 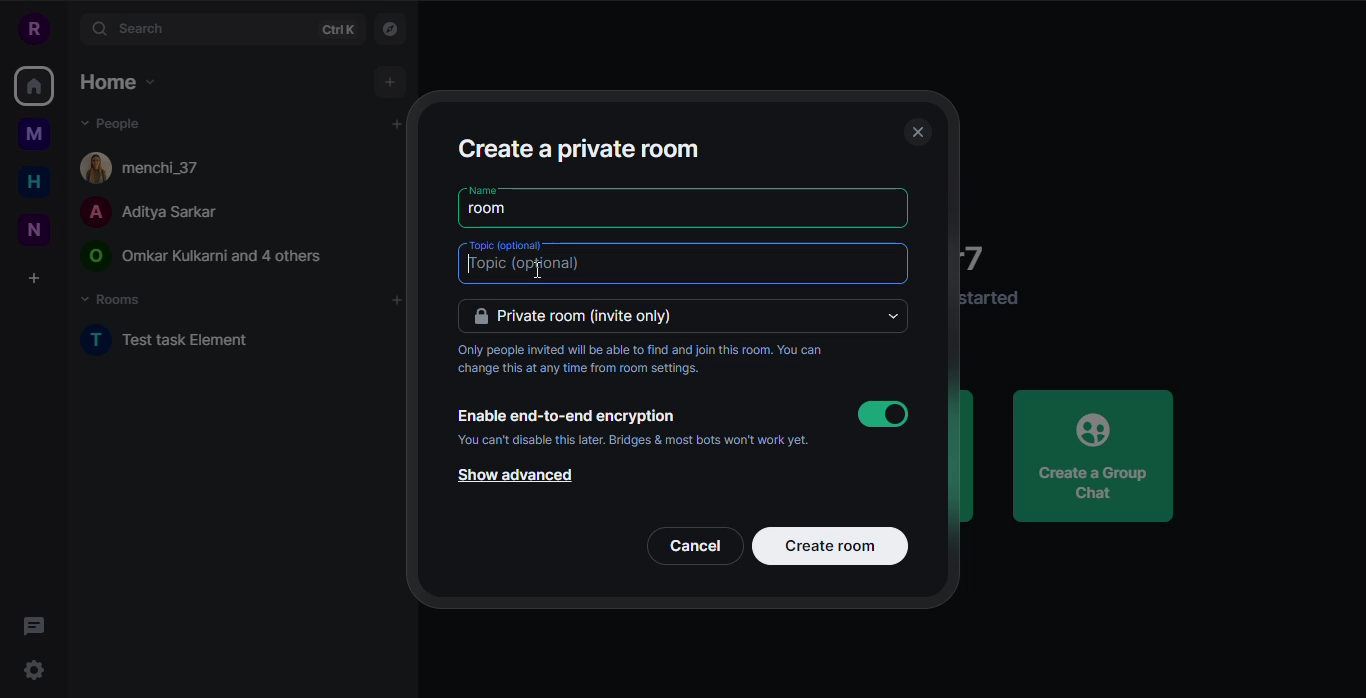 What do you see at coordinates (151, 165) in the screenshot?
I see `people` at bounding box center [151, 165].